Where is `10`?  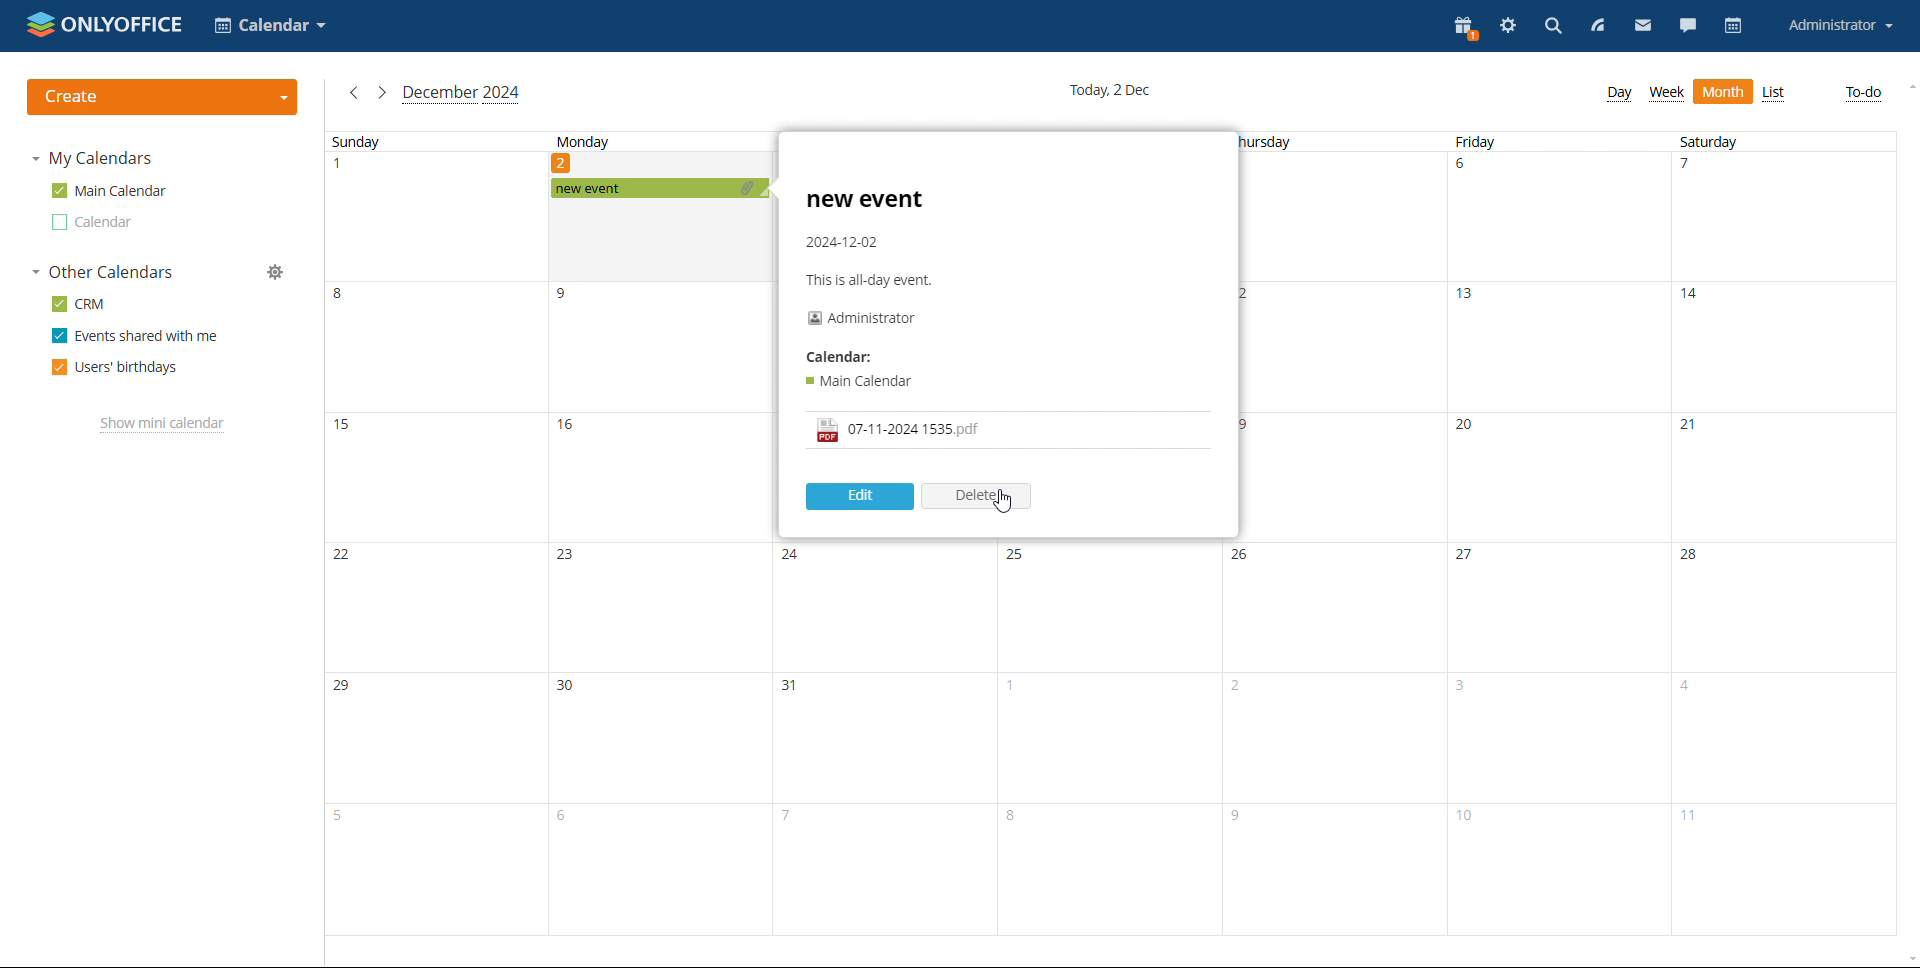
10 is located at coordinates (1472, 822).